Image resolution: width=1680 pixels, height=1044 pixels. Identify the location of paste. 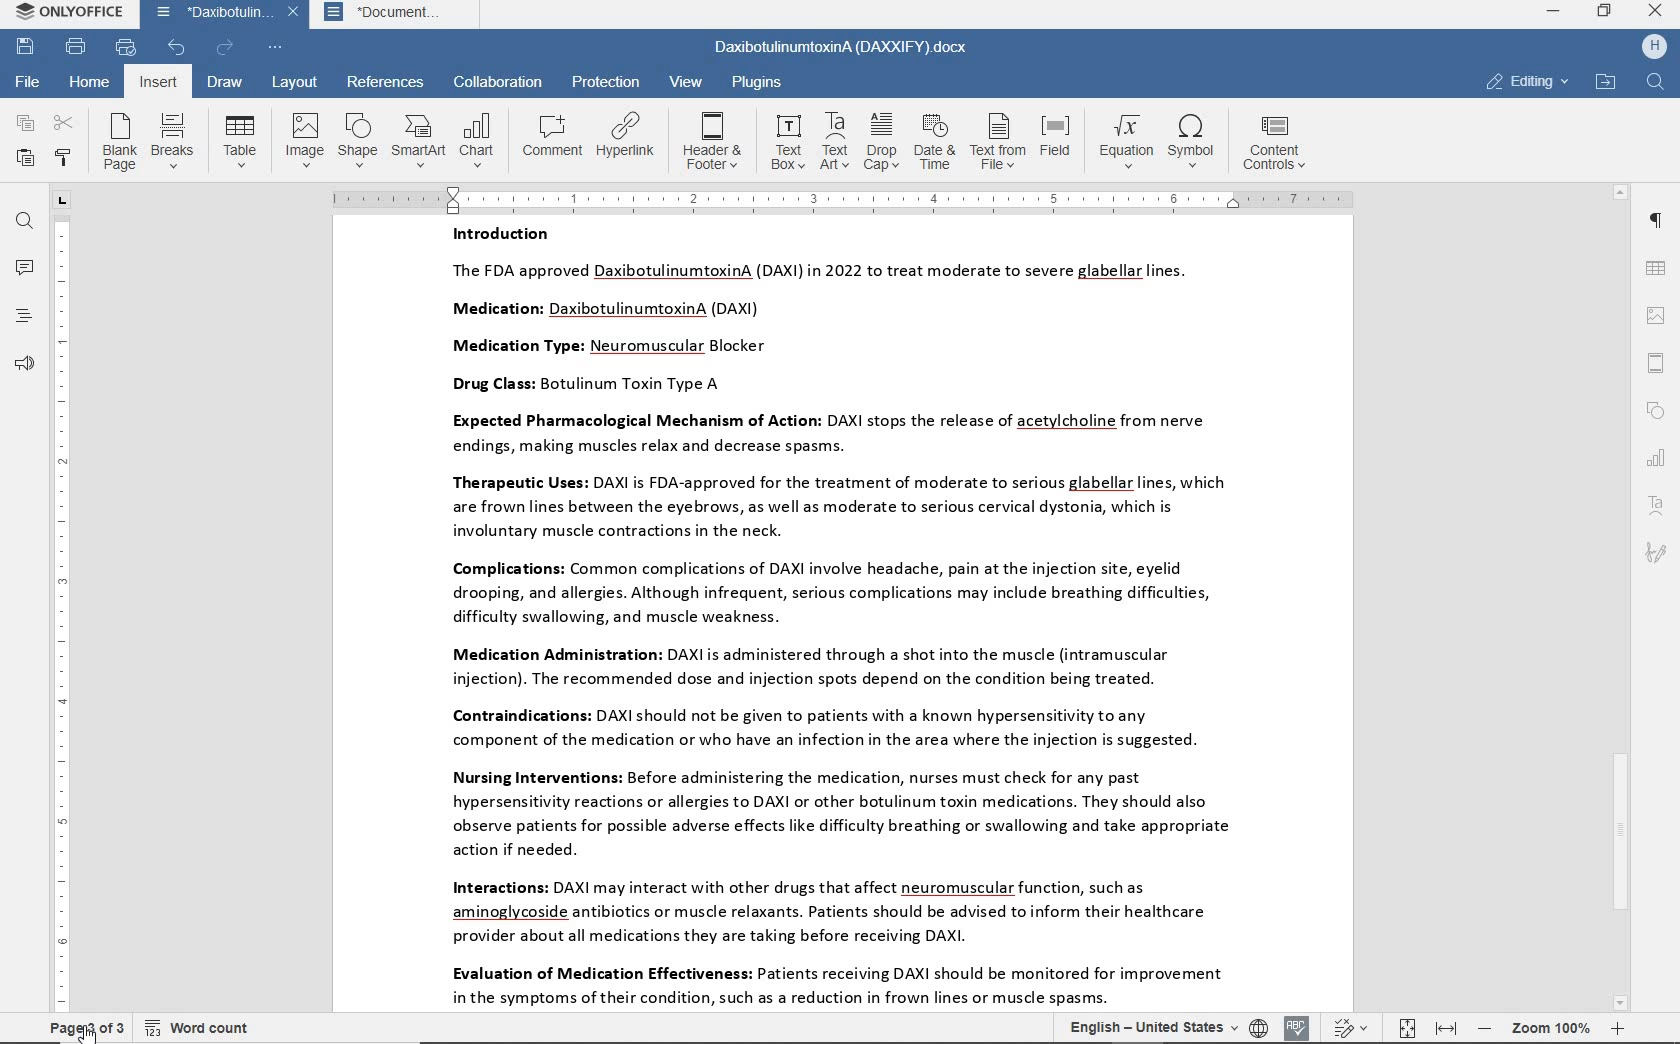
(25, 157).